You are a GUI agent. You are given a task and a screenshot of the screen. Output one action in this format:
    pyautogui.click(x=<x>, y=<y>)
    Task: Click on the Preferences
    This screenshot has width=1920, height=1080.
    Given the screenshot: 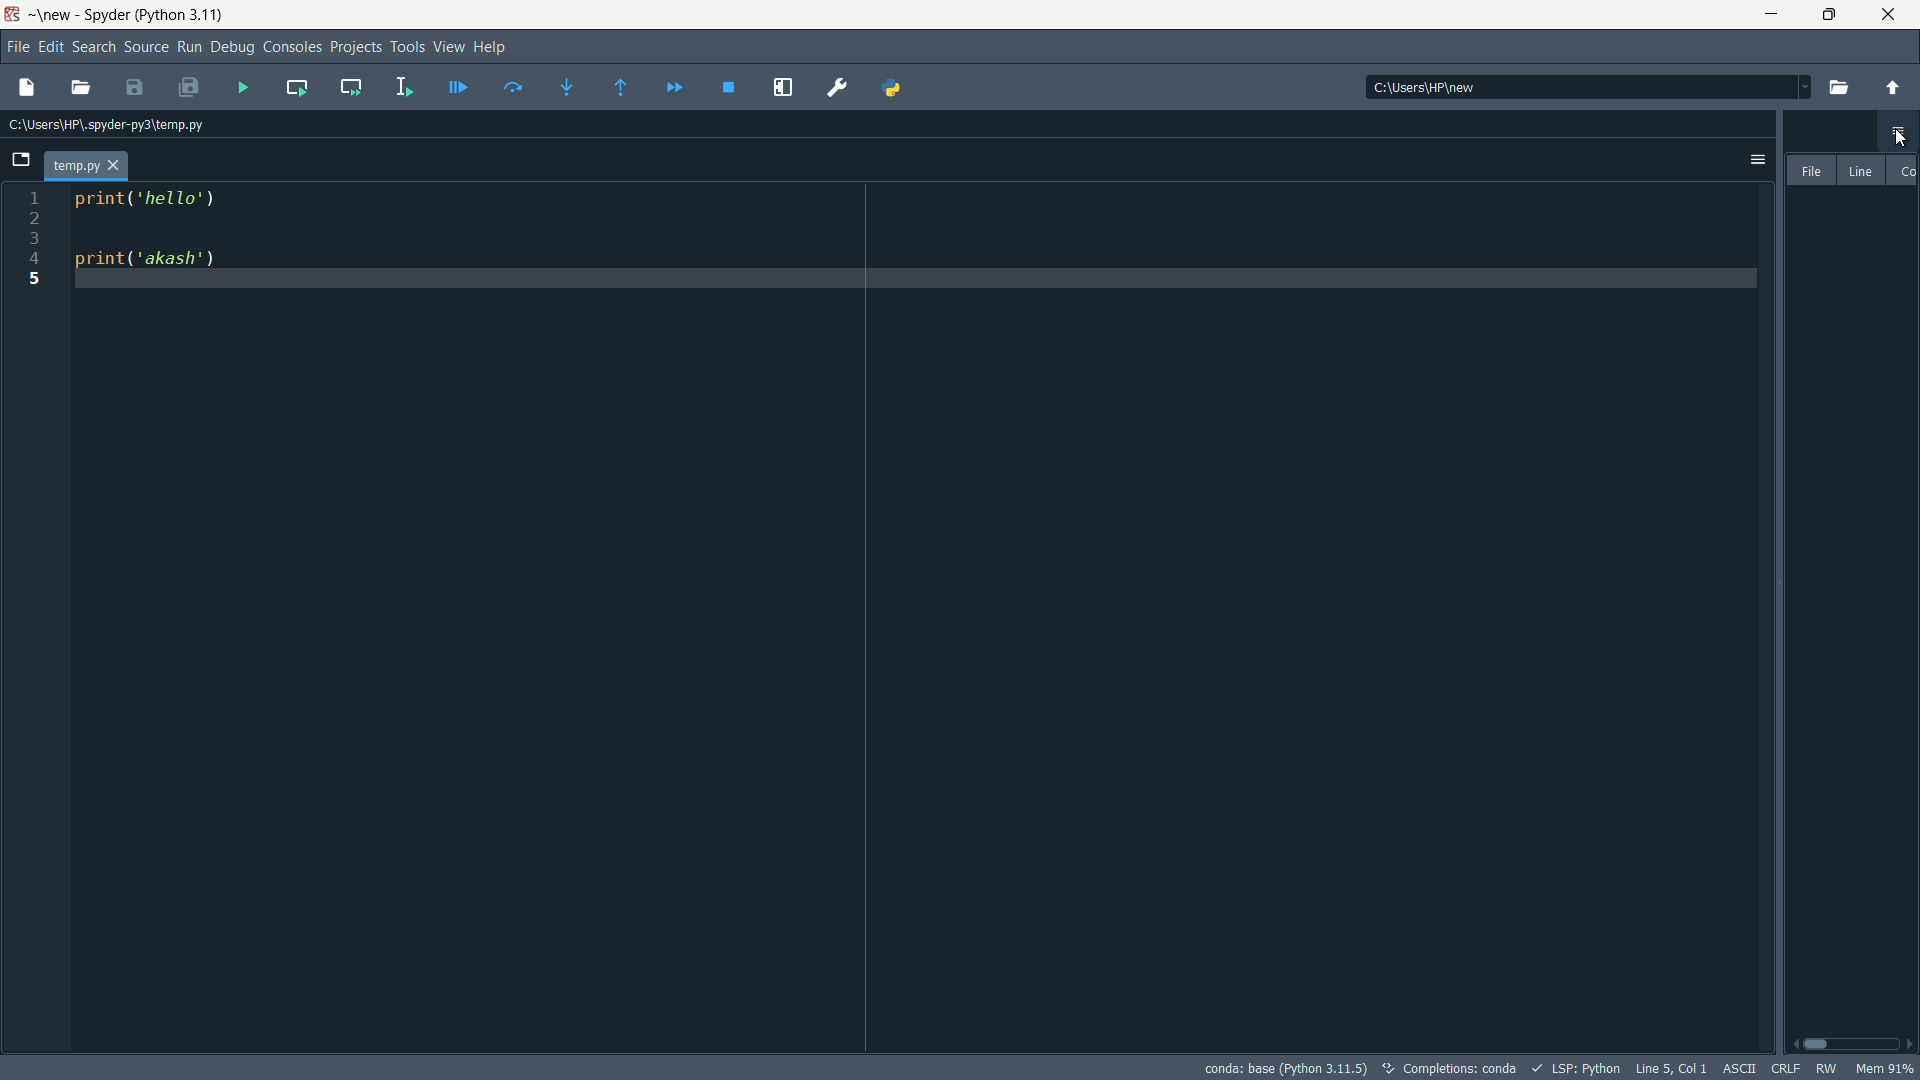 What is the action you would take?
    pyautogui.click(x=834, y=91)
    